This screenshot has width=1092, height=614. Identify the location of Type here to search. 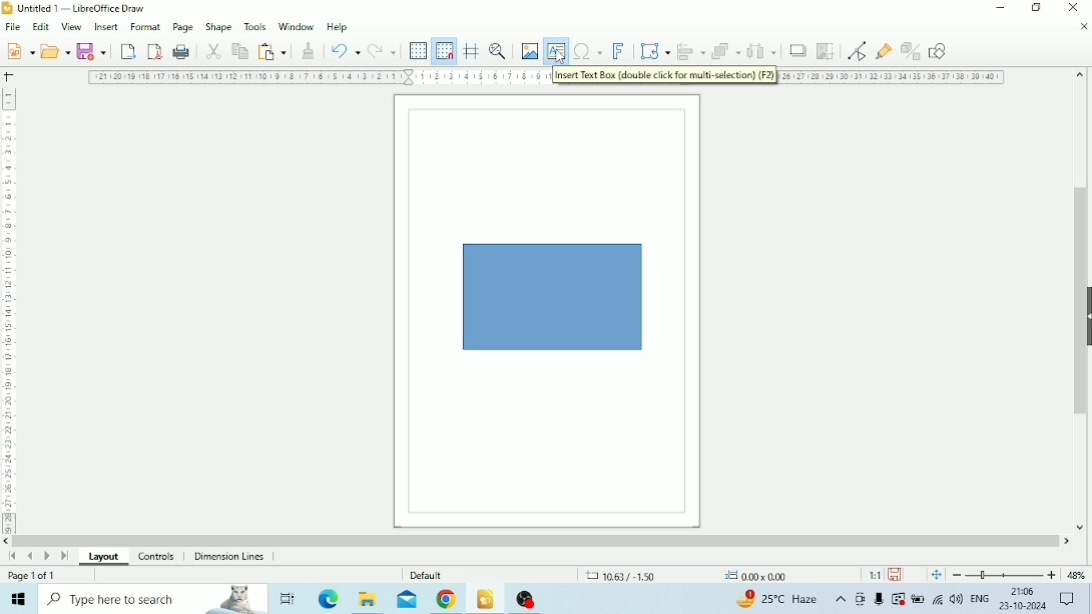
(152, 599).